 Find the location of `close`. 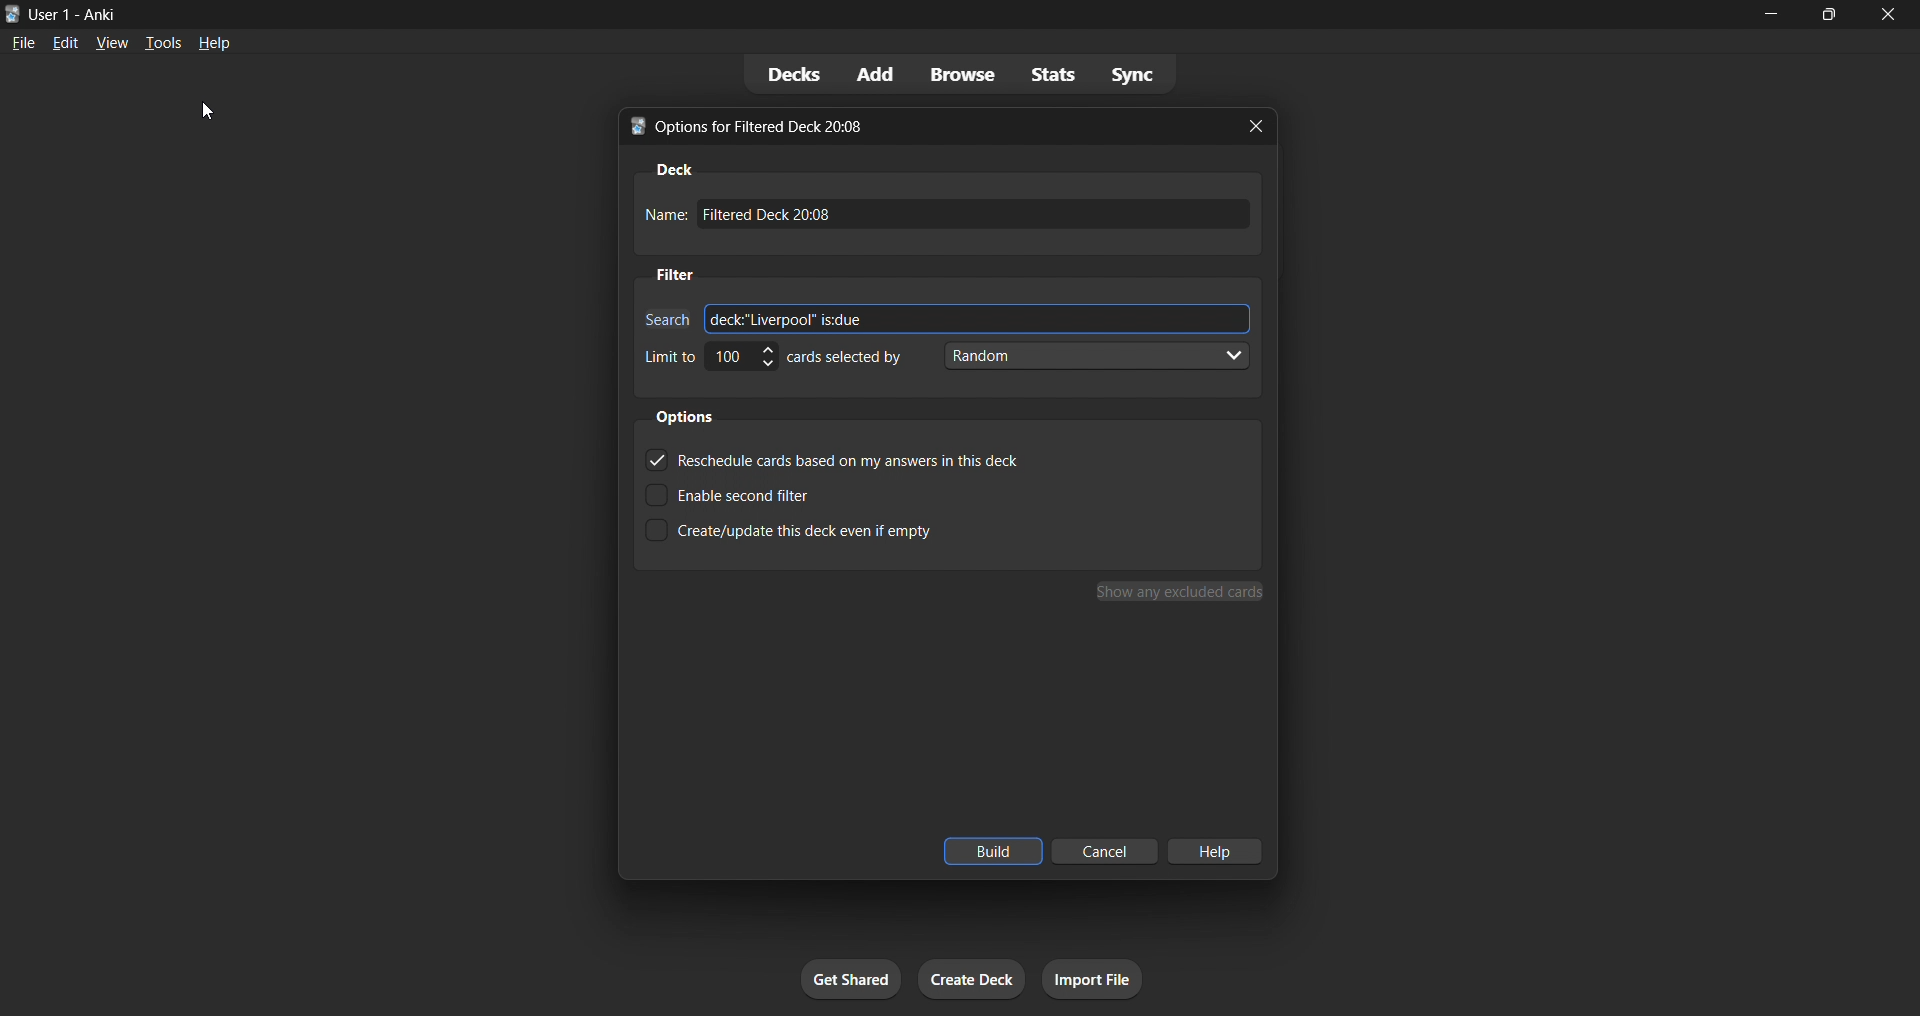

close is located at coordinates (1888, 14).